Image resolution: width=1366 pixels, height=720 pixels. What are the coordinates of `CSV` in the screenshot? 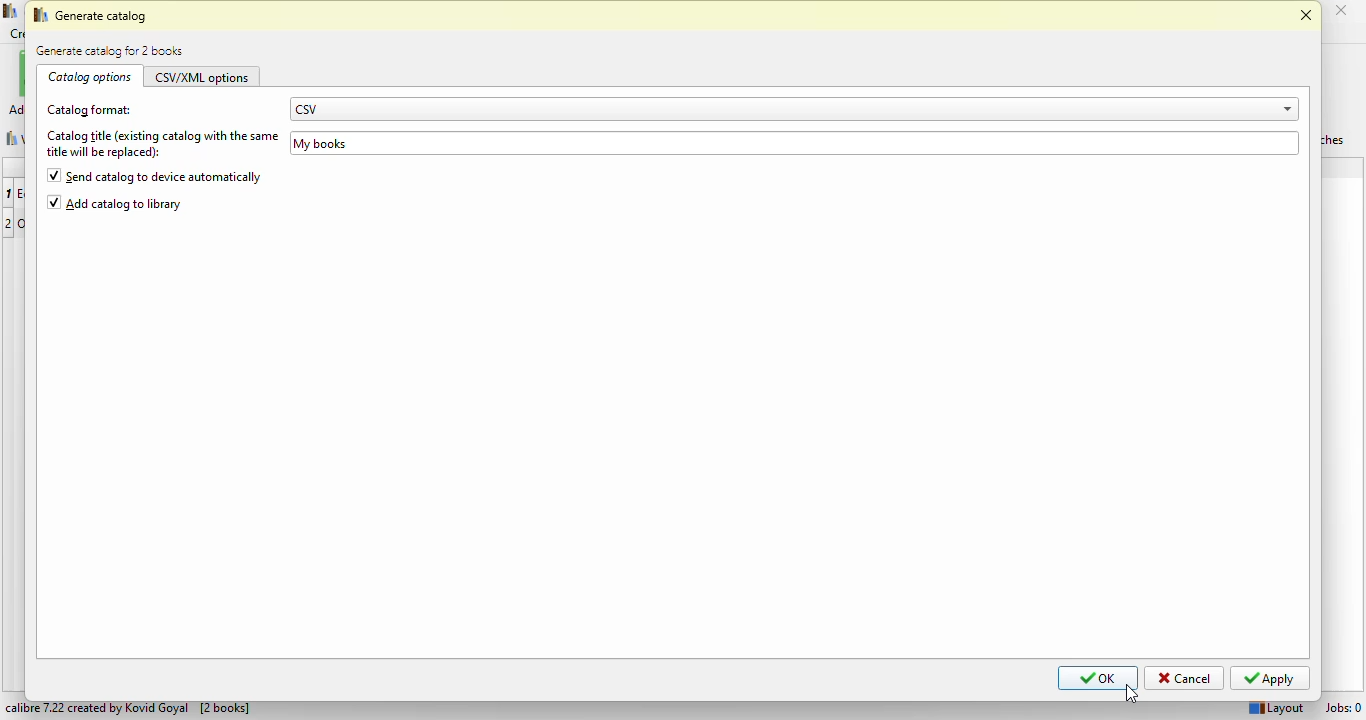 It's located at (792, 109).